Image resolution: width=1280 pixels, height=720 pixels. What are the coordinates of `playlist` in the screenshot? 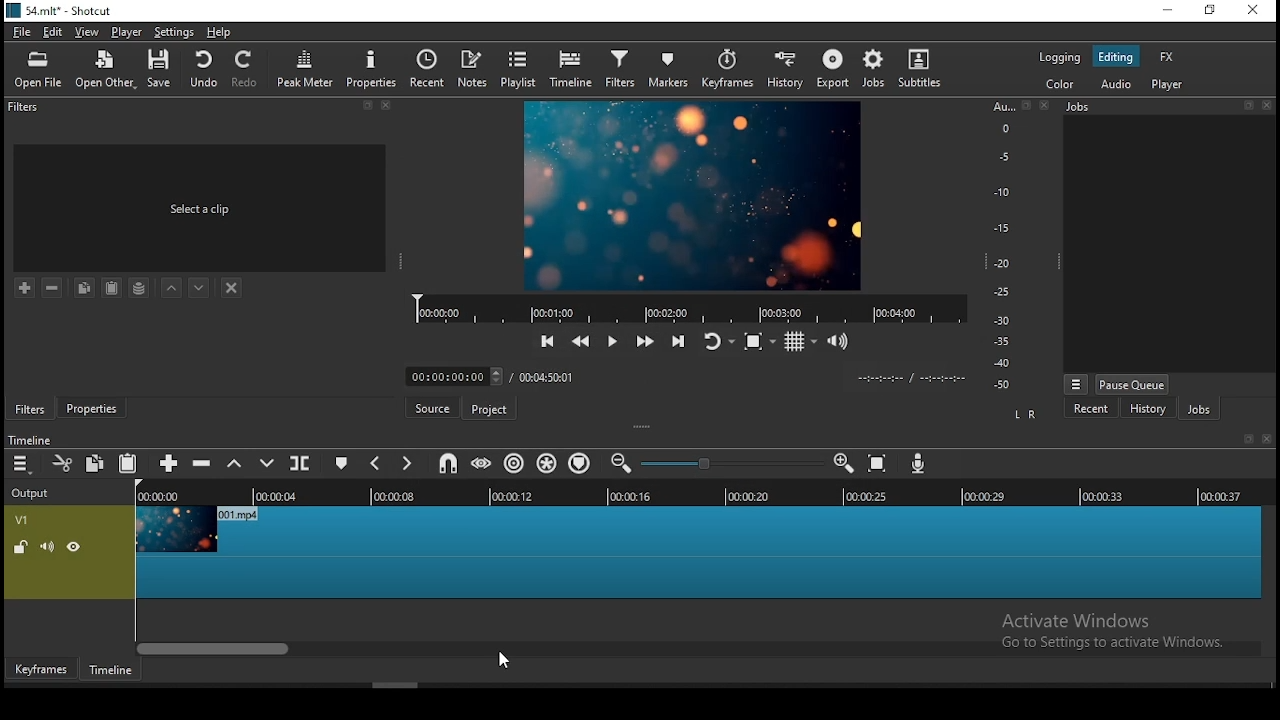 It's located at (520, 68).